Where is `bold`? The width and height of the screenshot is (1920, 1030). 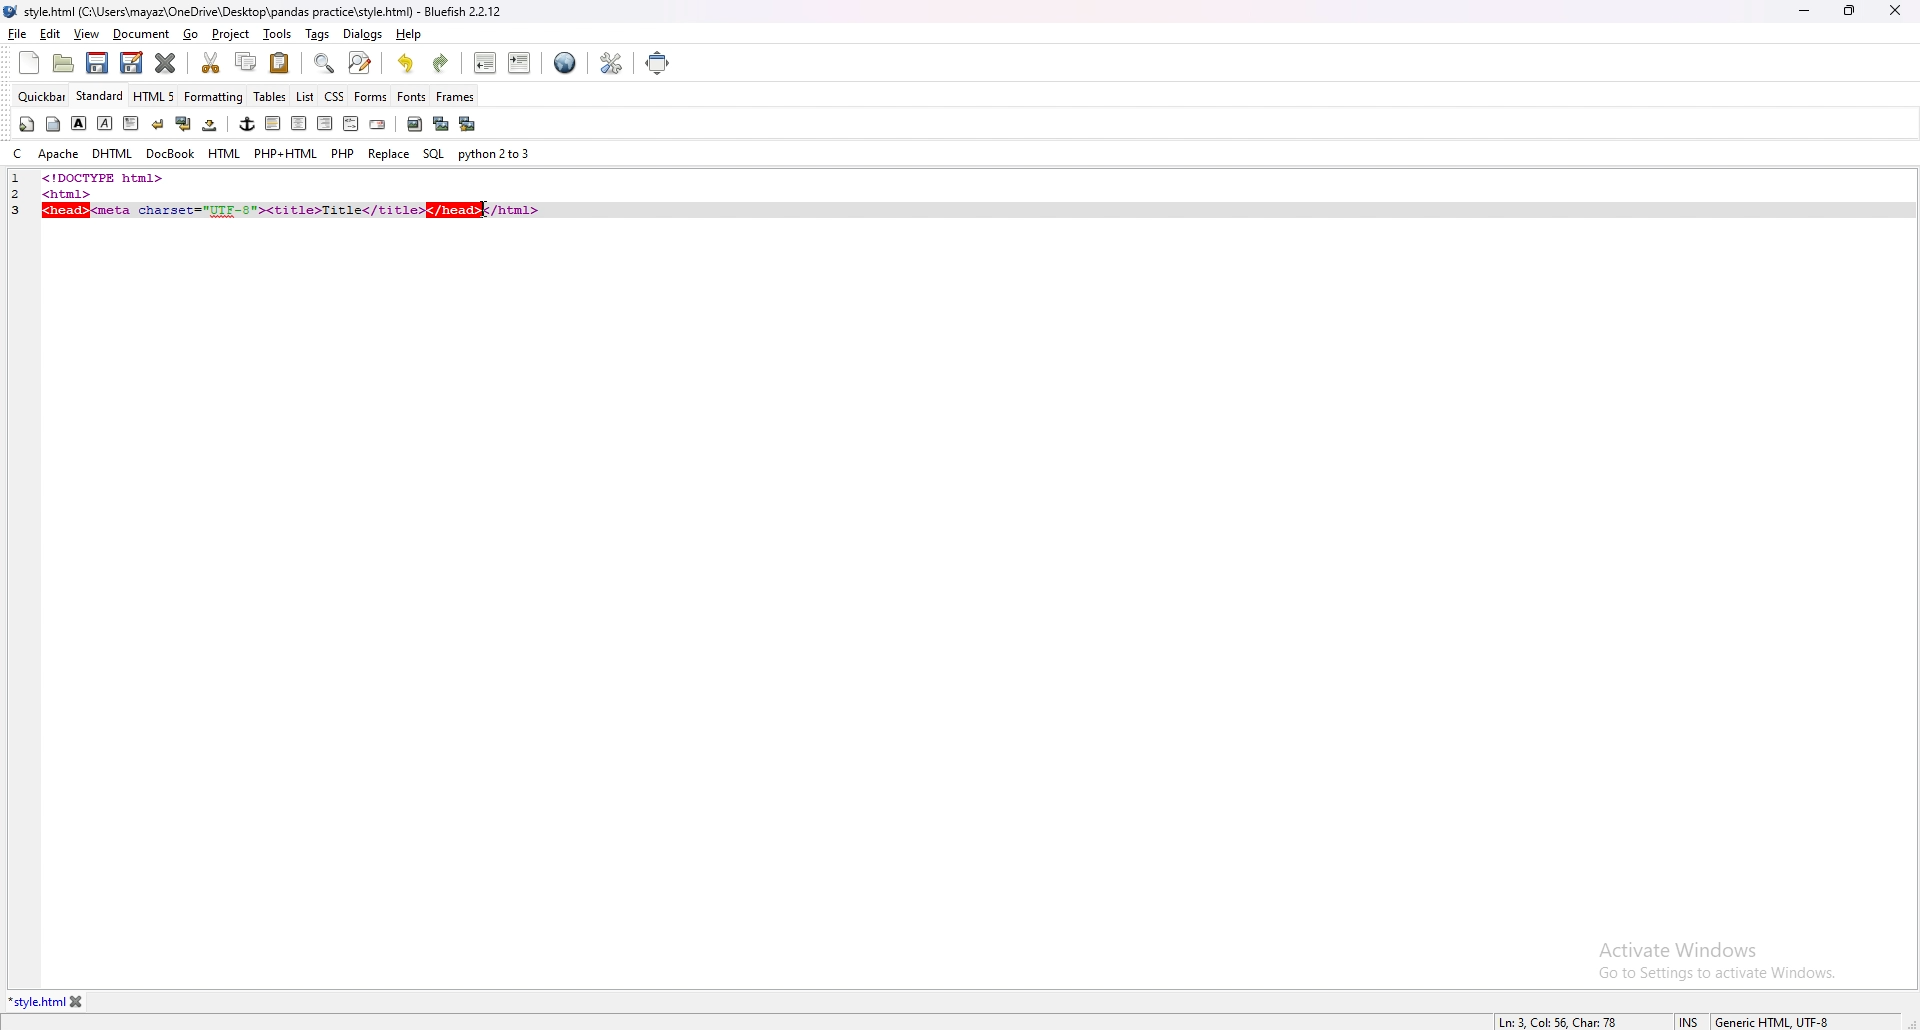
bold is located at coordinates (79, 123).